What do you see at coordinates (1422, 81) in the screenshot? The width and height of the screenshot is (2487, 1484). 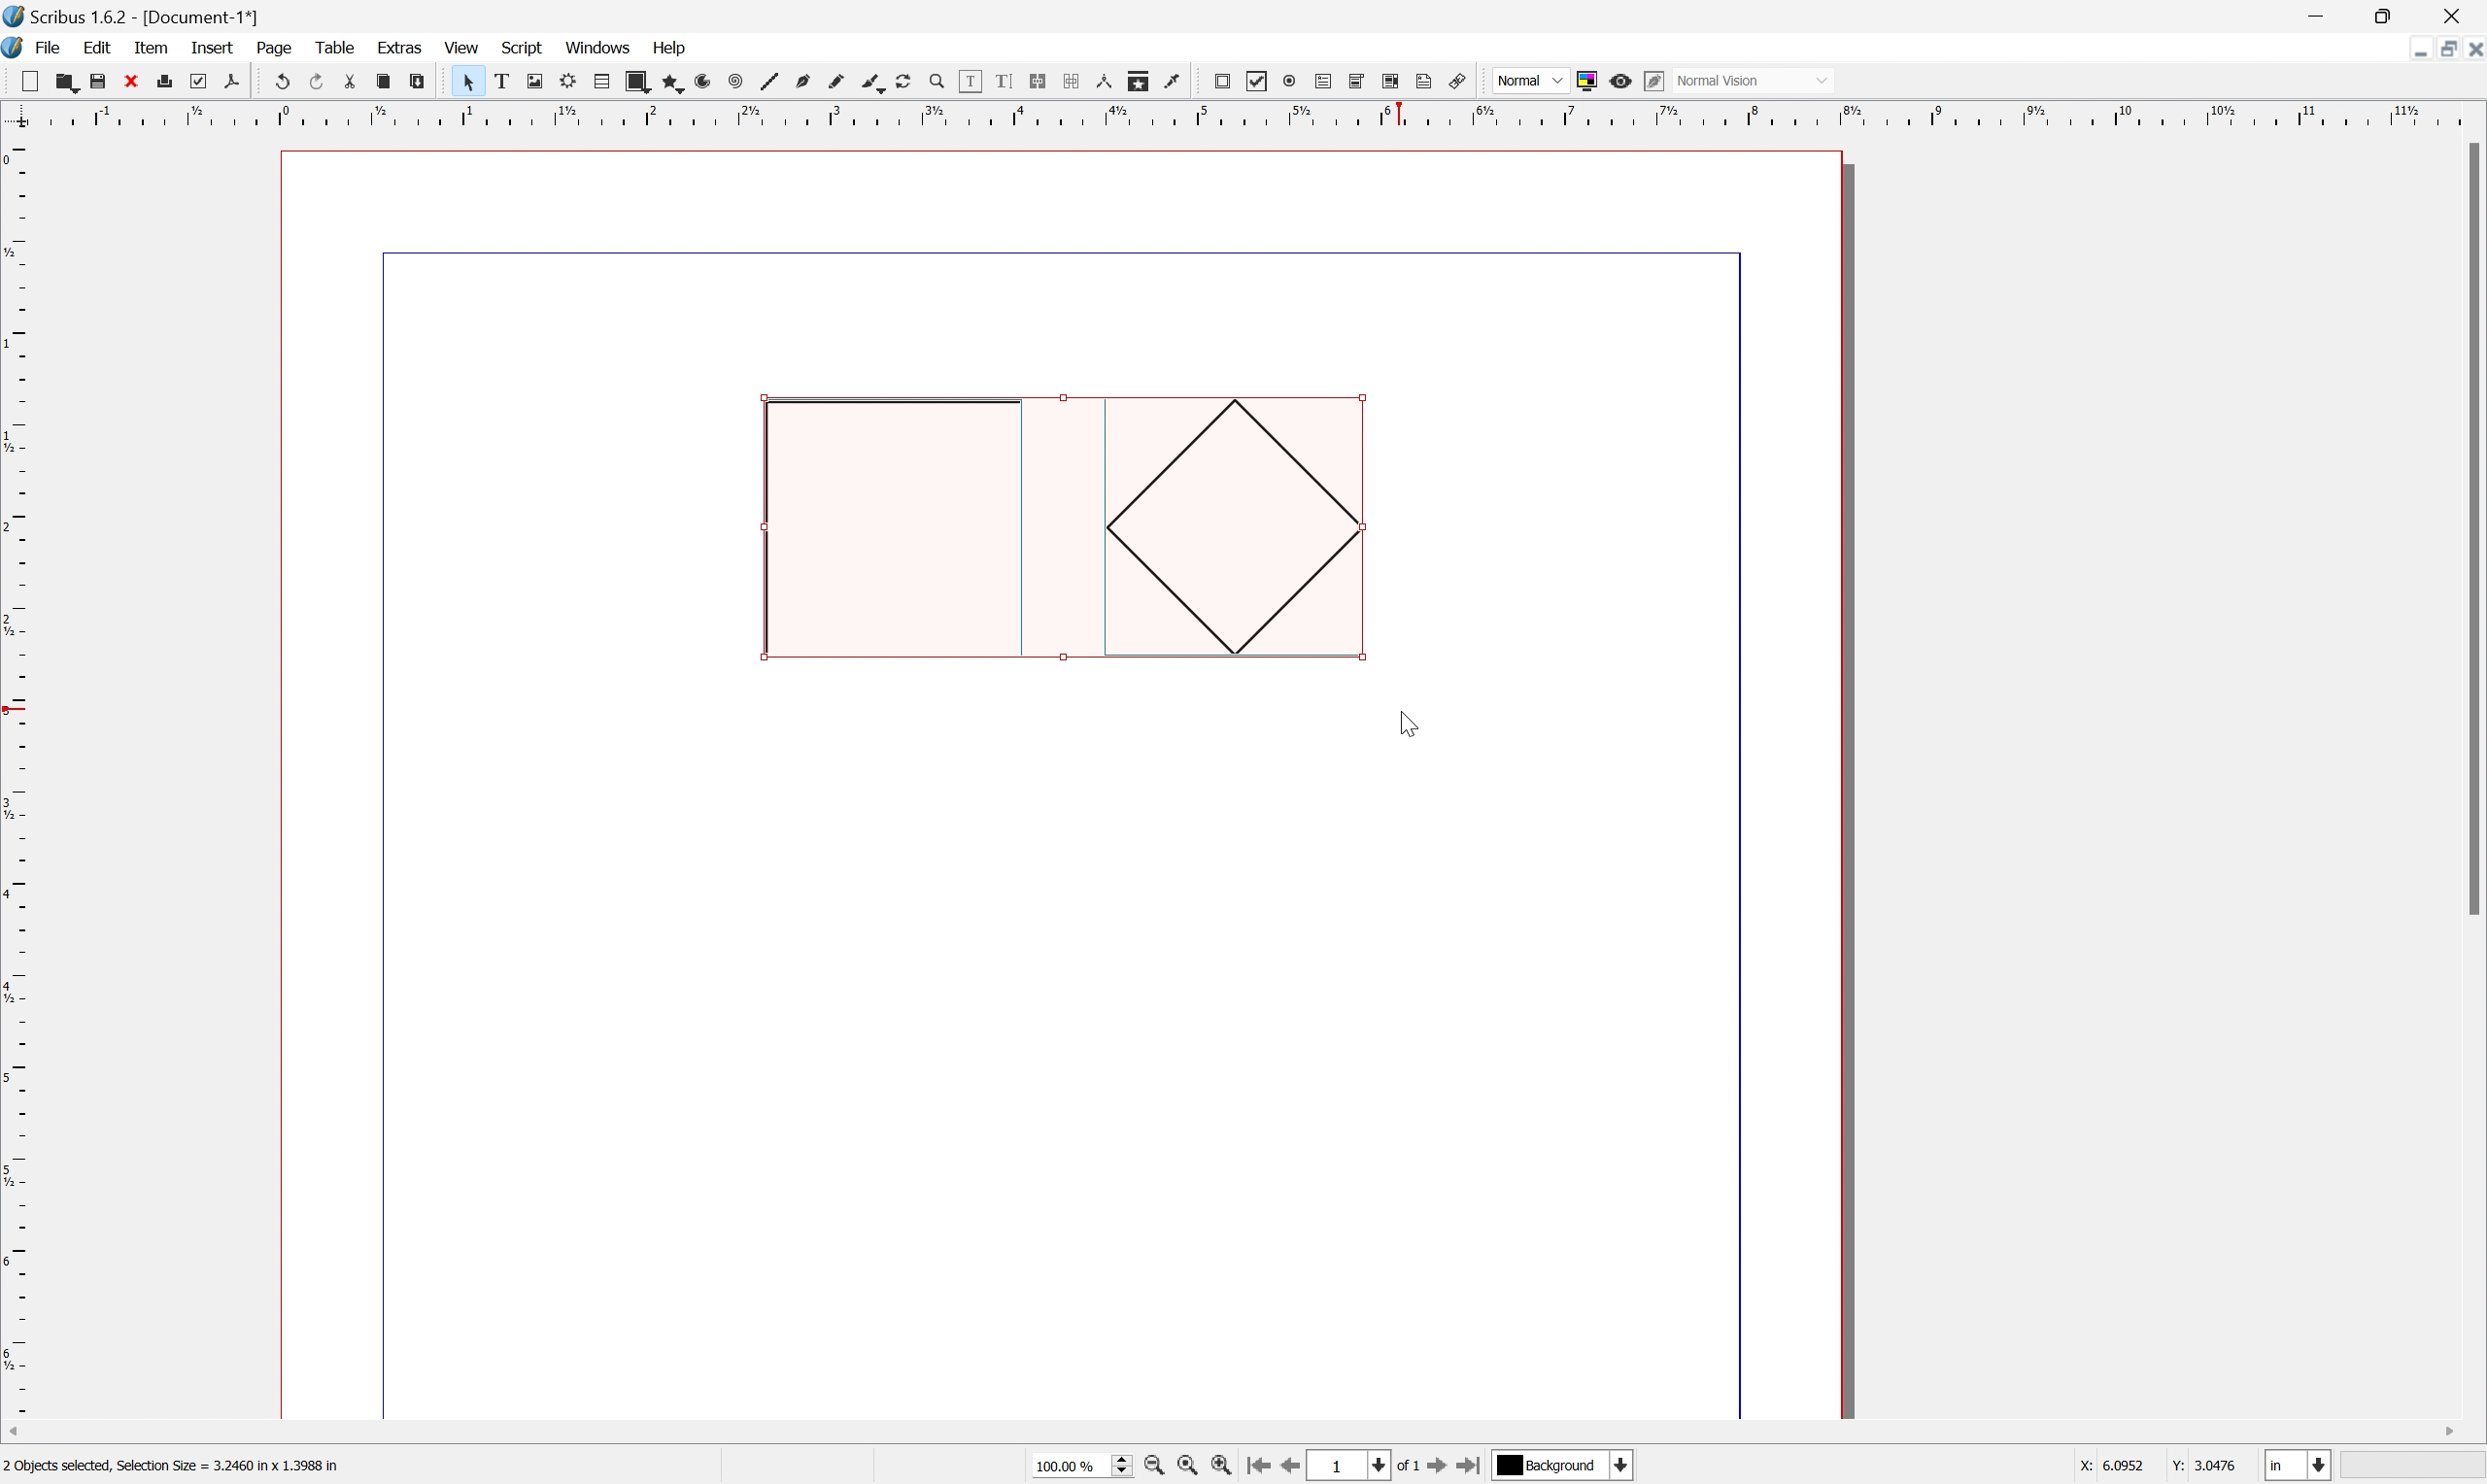 I see `Text annotation` at bounding box center [1422, 81].